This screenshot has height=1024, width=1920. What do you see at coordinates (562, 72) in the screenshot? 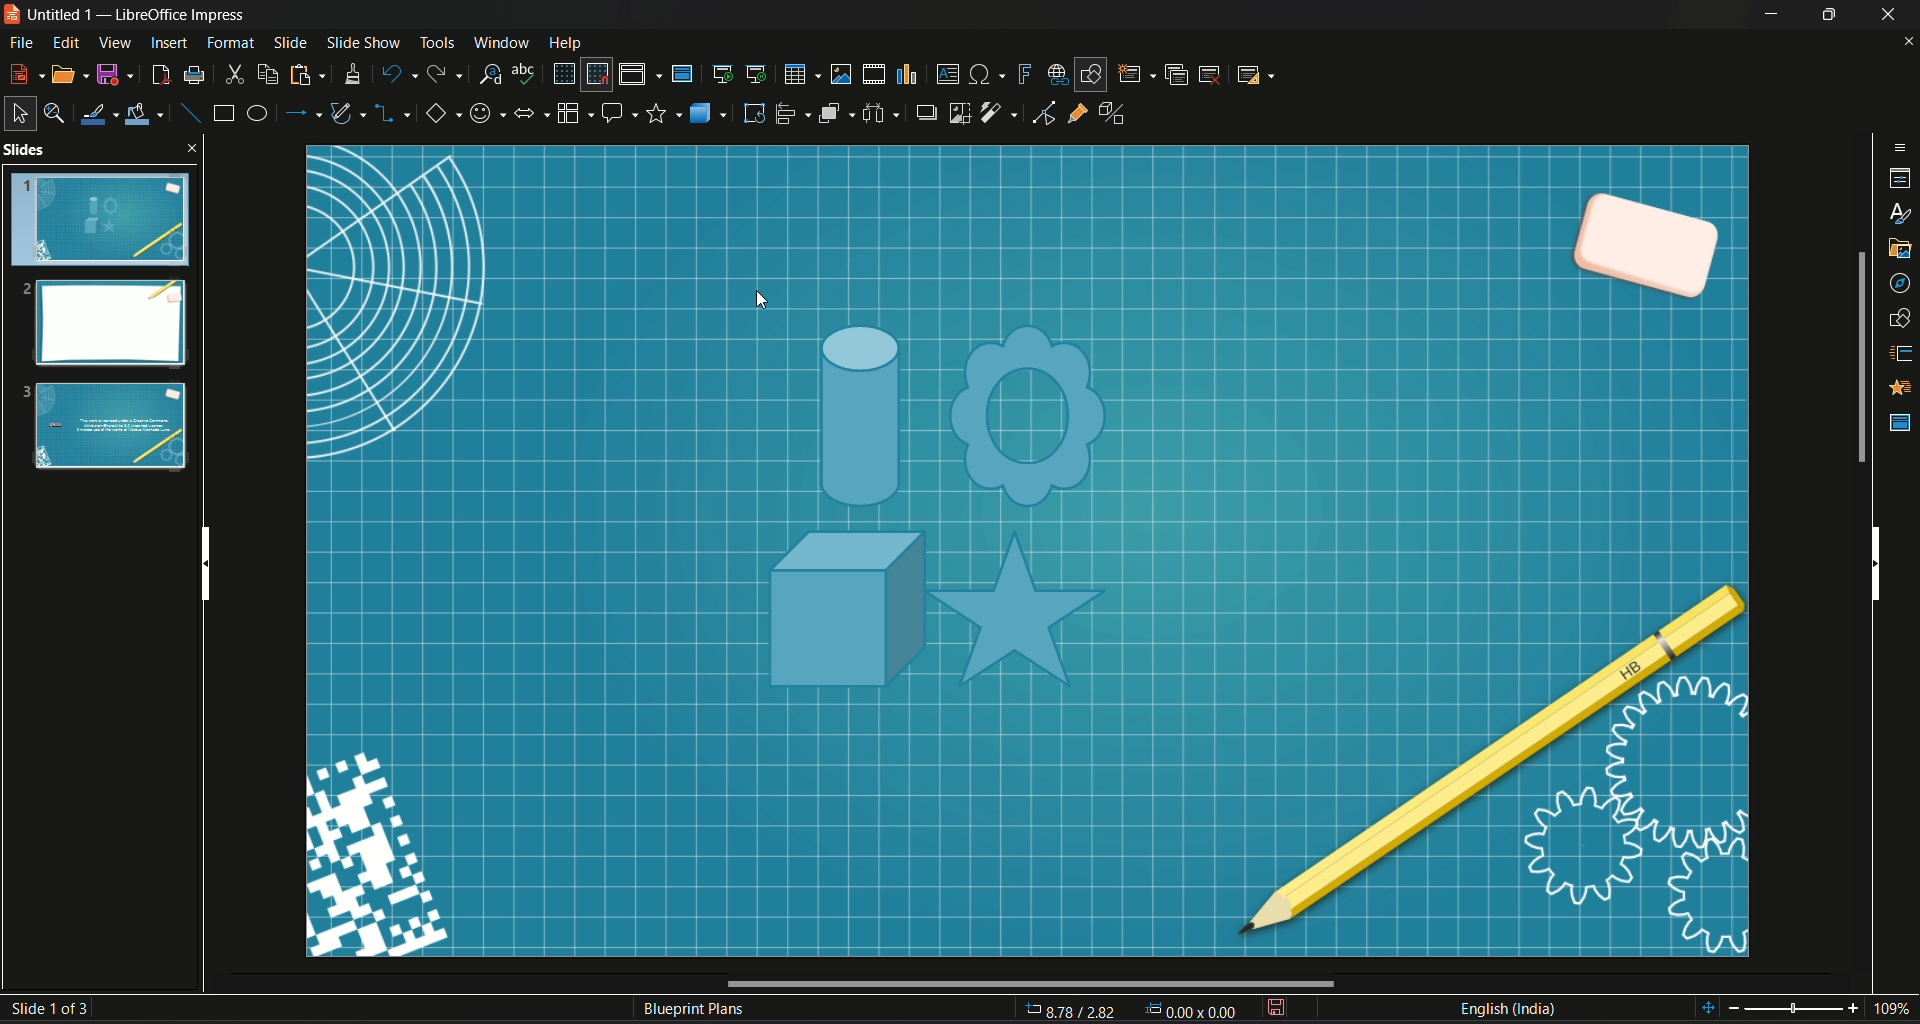
I see `display grid` at bounding box center [562, 72].